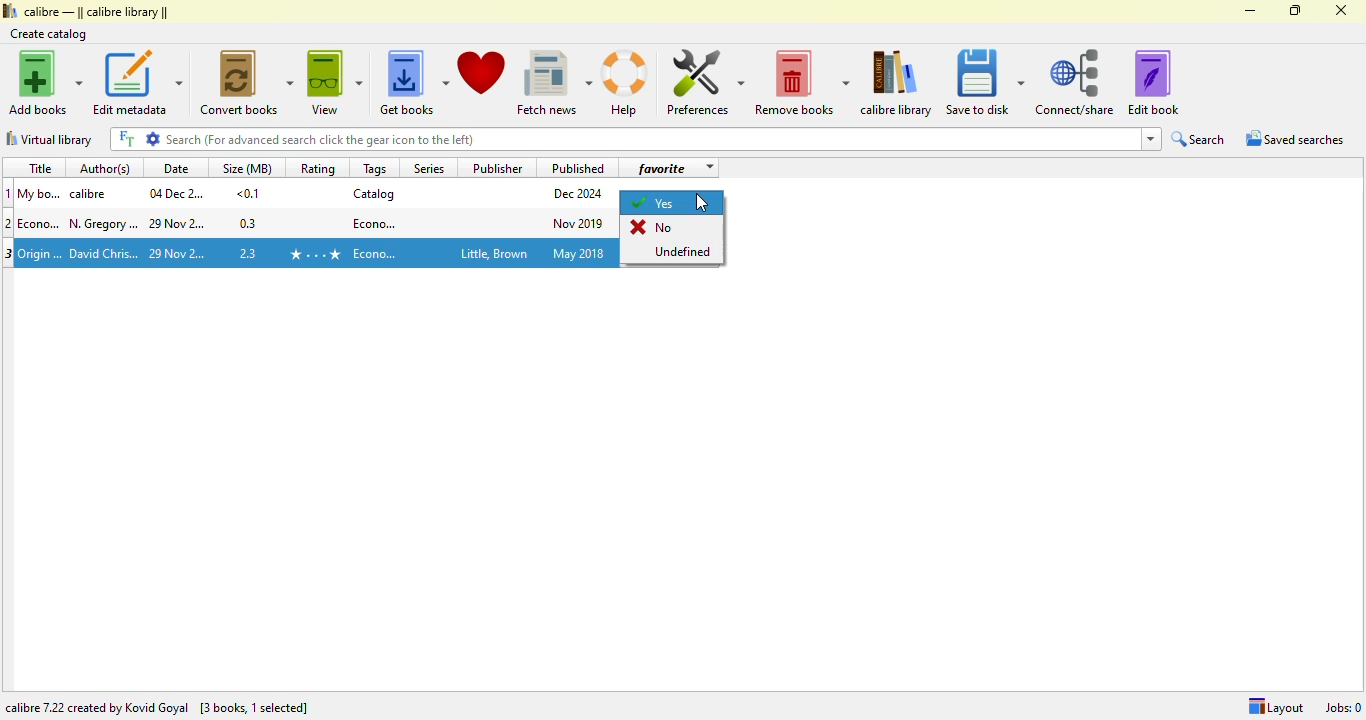  Describe the element at coordinates (499, 167) in the screenshot. I see `publisher` at that location.